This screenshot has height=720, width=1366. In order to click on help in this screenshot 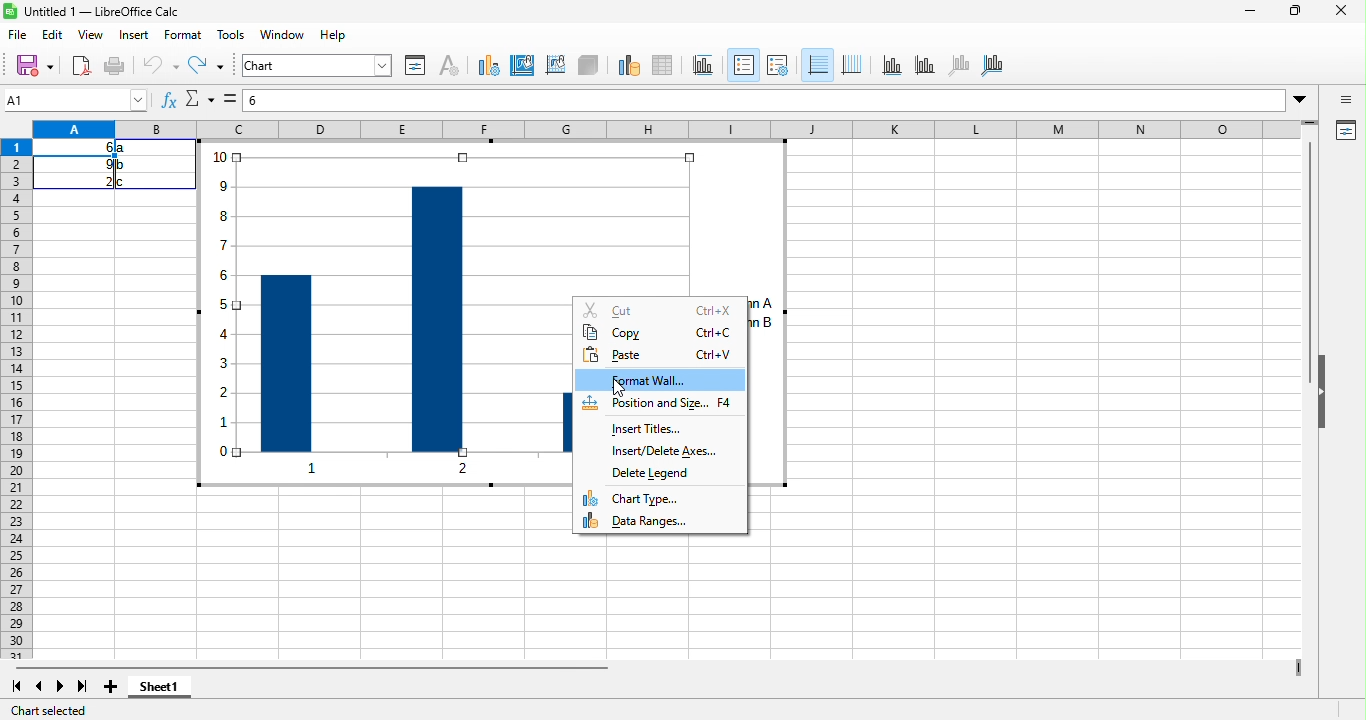, I will do `click(332, 36)`.